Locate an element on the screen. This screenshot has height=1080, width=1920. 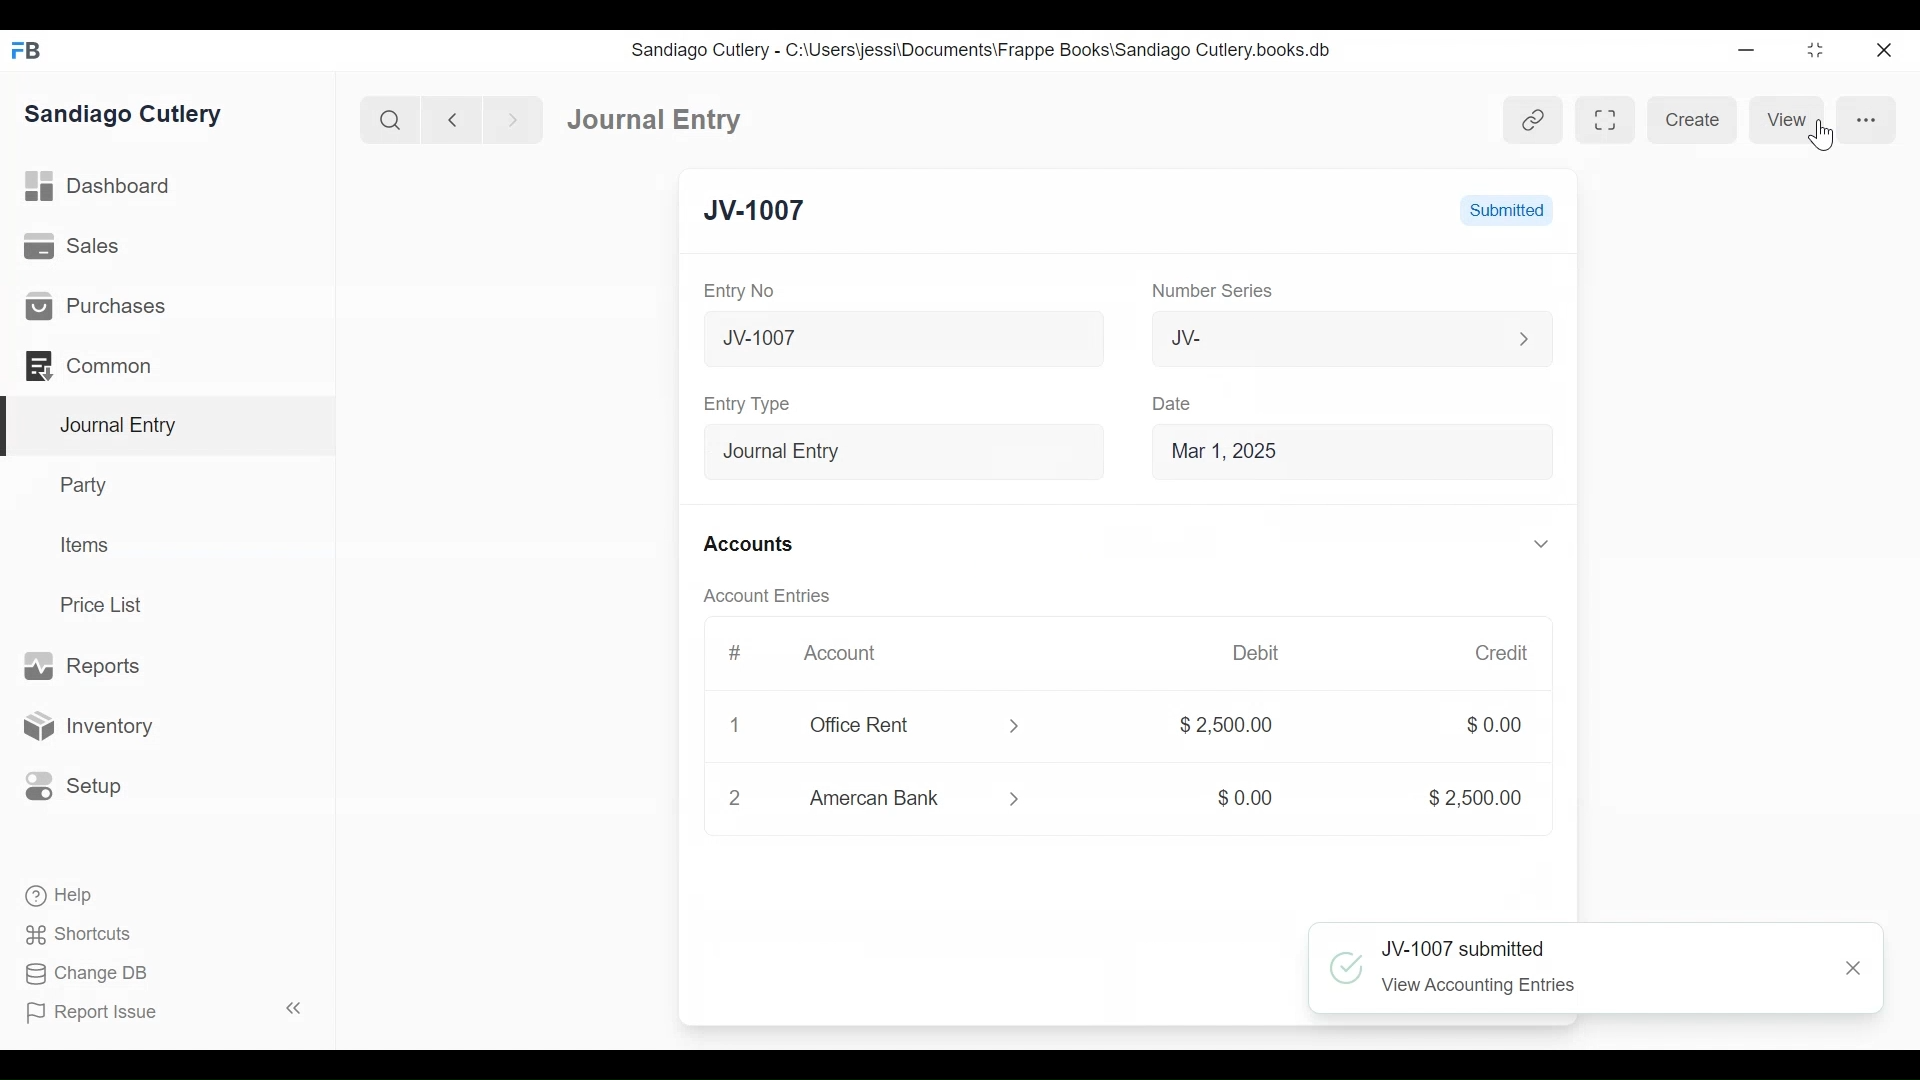
Jv- is located at coordinates (1328, 339).